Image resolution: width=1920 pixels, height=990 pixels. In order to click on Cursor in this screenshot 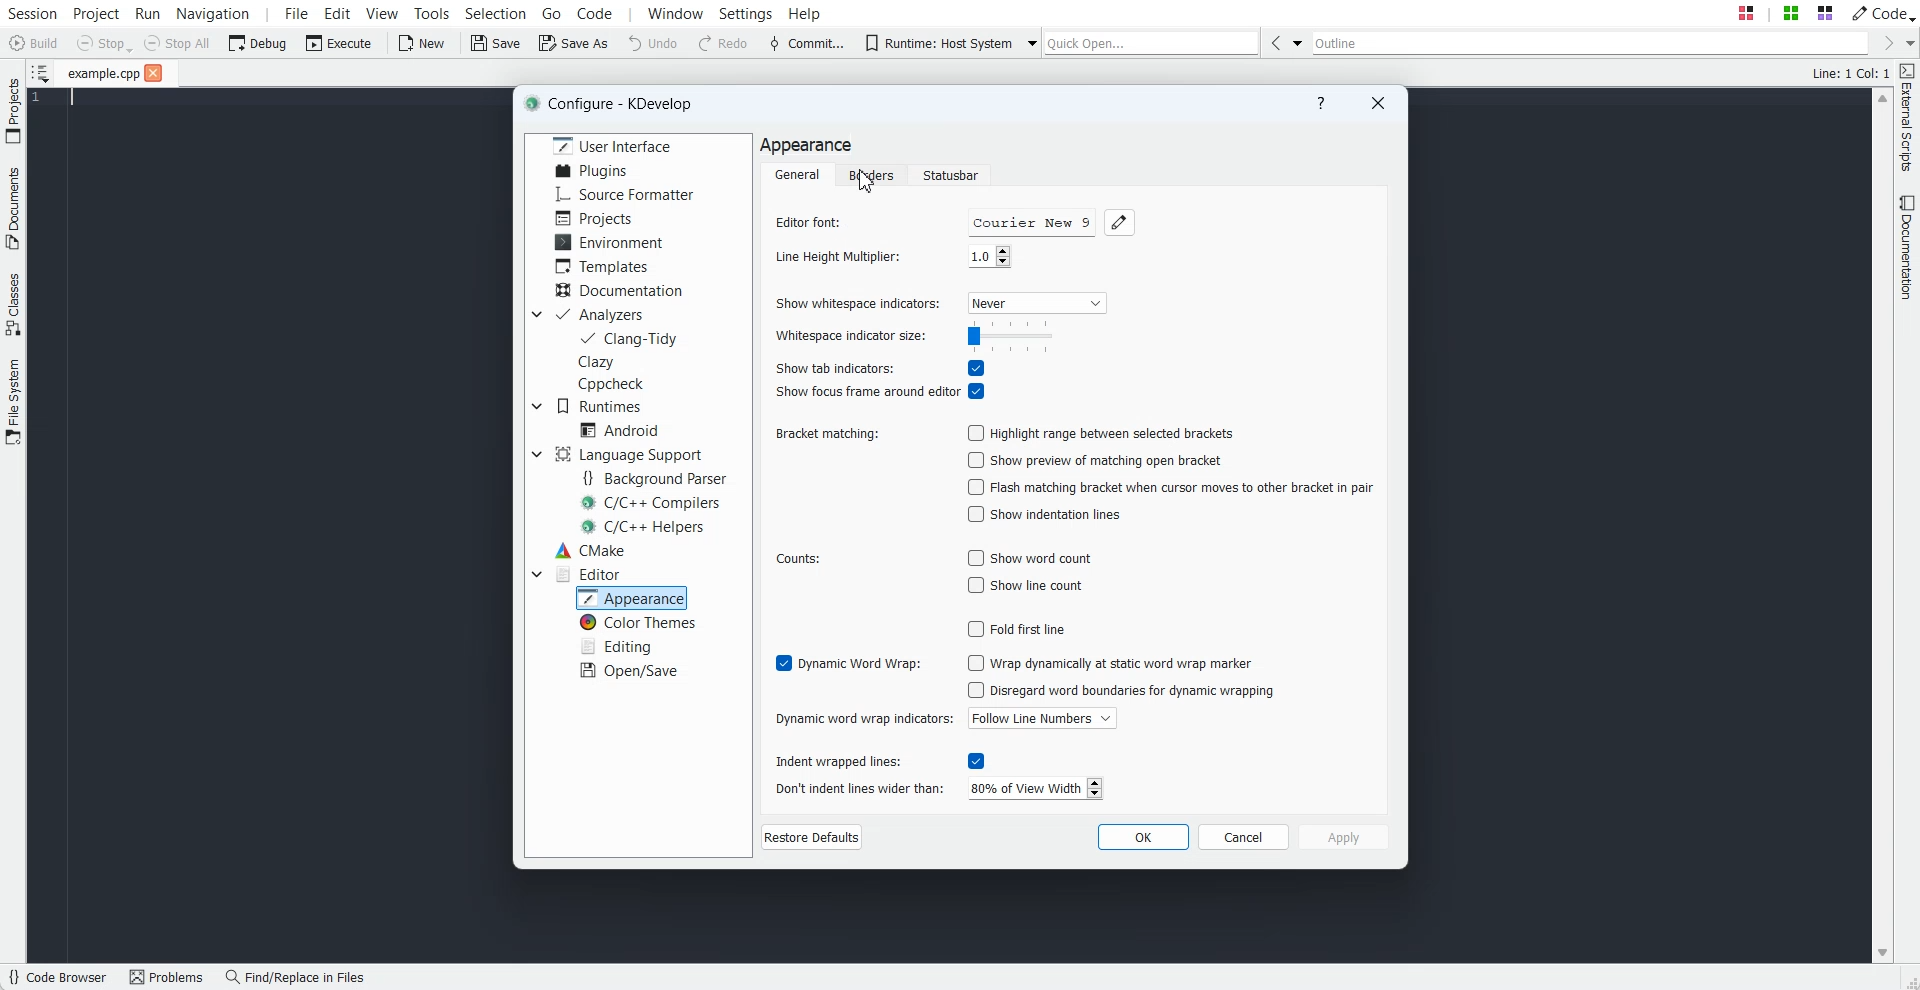, I will do `click(865, 182)`.